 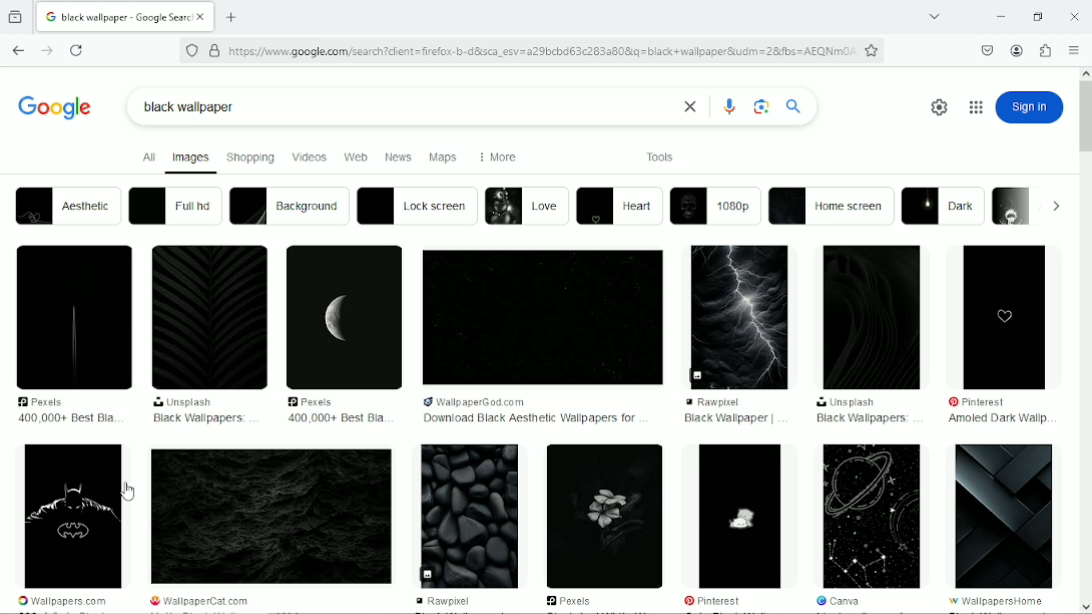 What do you see at coordinates (126, 493) in the screenshot?
I see `cursor` at bounding box center [126, 493].